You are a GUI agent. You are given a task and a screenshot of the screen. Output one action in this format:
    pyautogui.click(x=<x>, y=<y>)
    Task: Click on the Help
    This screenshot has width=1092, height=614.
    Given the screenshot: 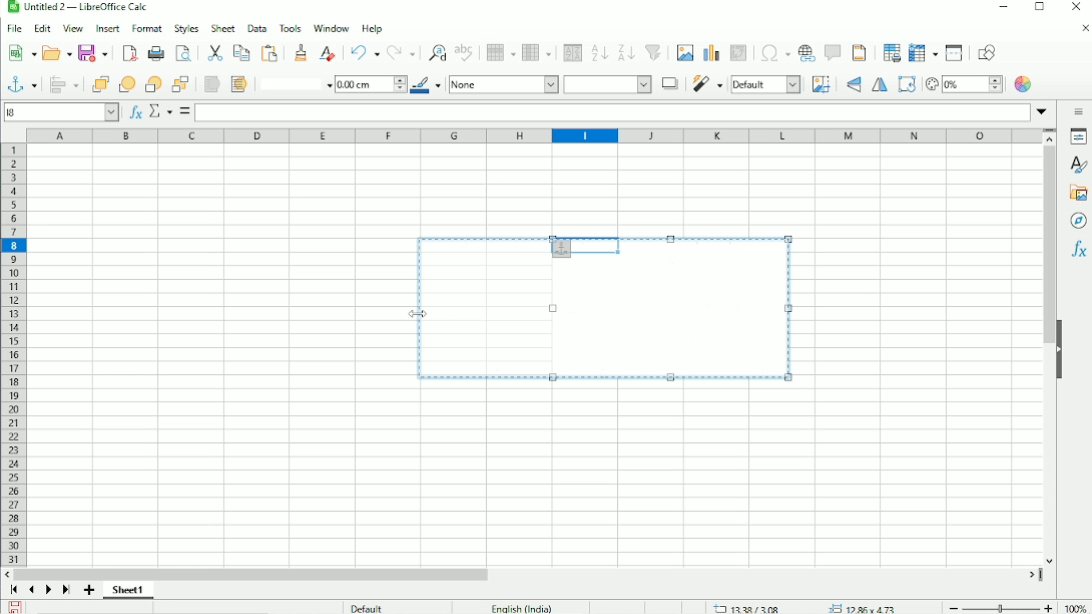 What is the action you would take?
    pyautogui.click(x=372, y=28)
    